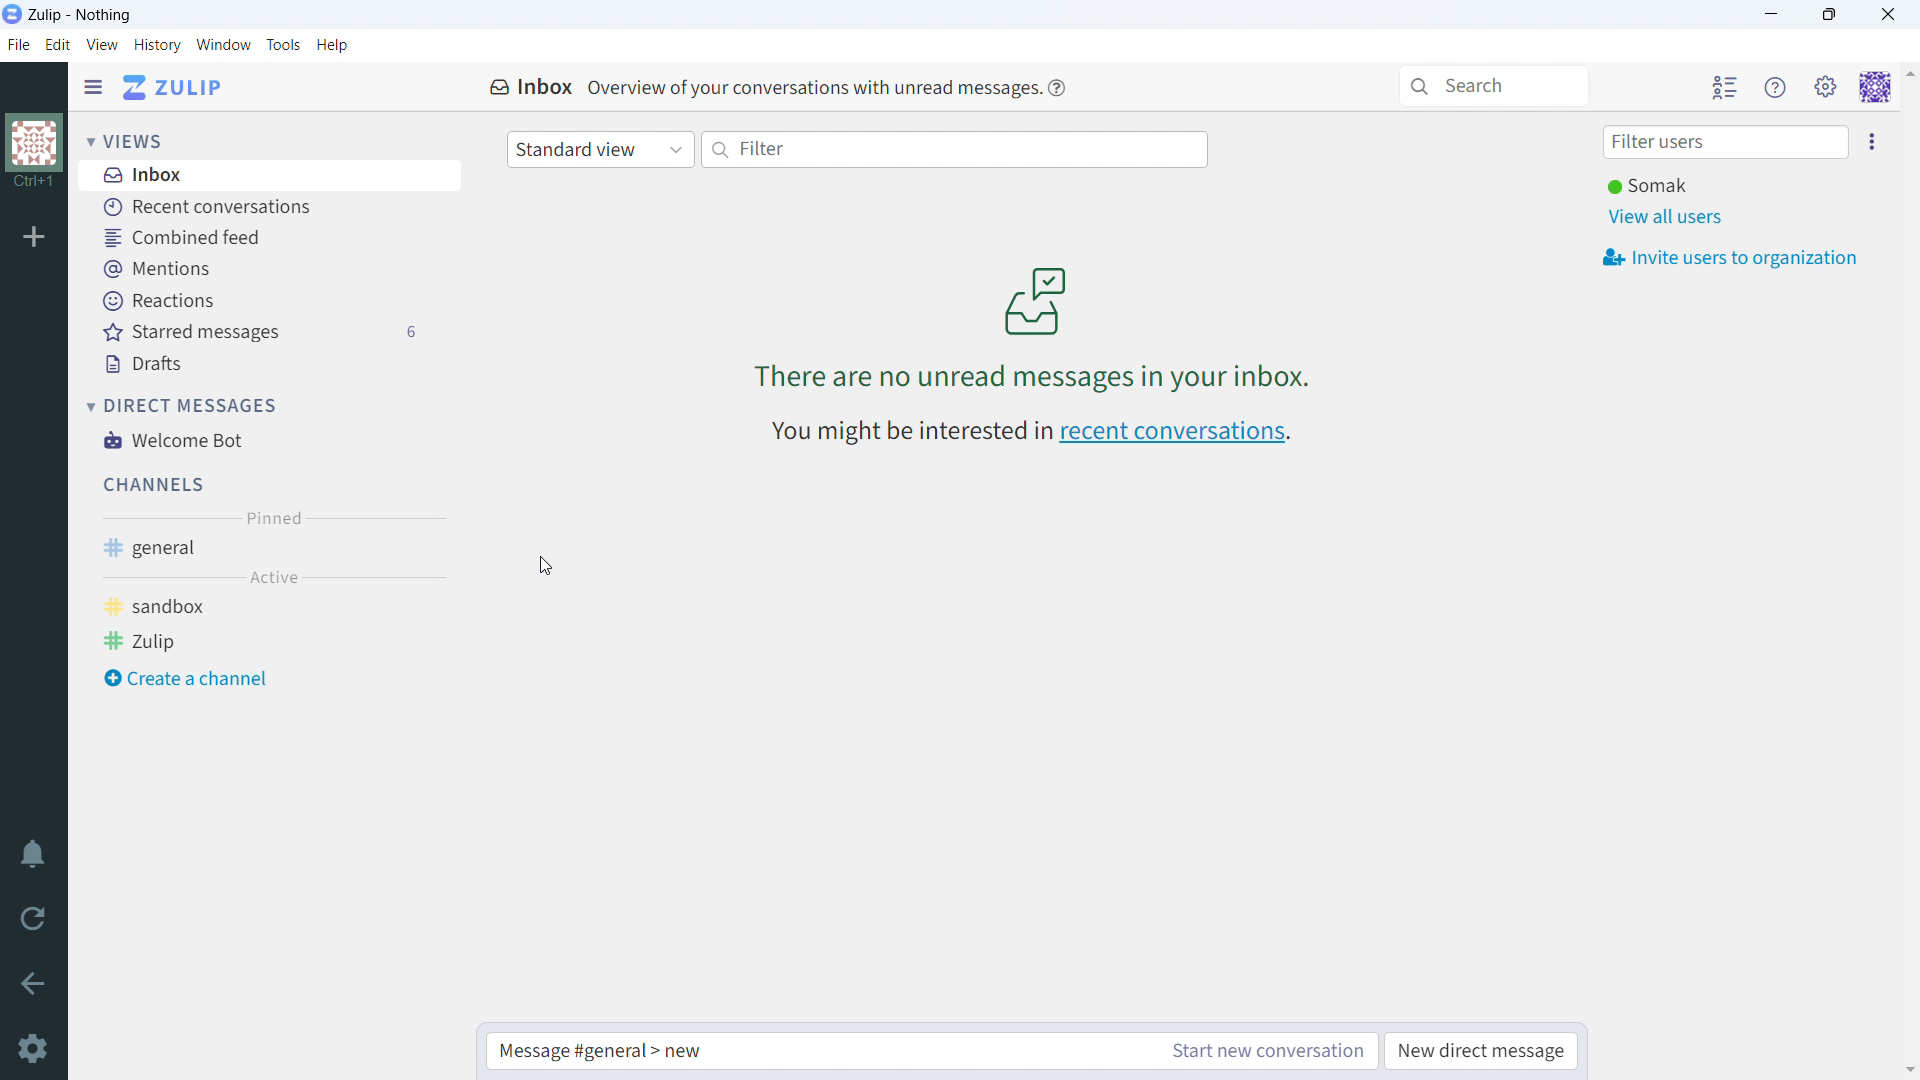  I want to click on drafts, so click(259, 365).